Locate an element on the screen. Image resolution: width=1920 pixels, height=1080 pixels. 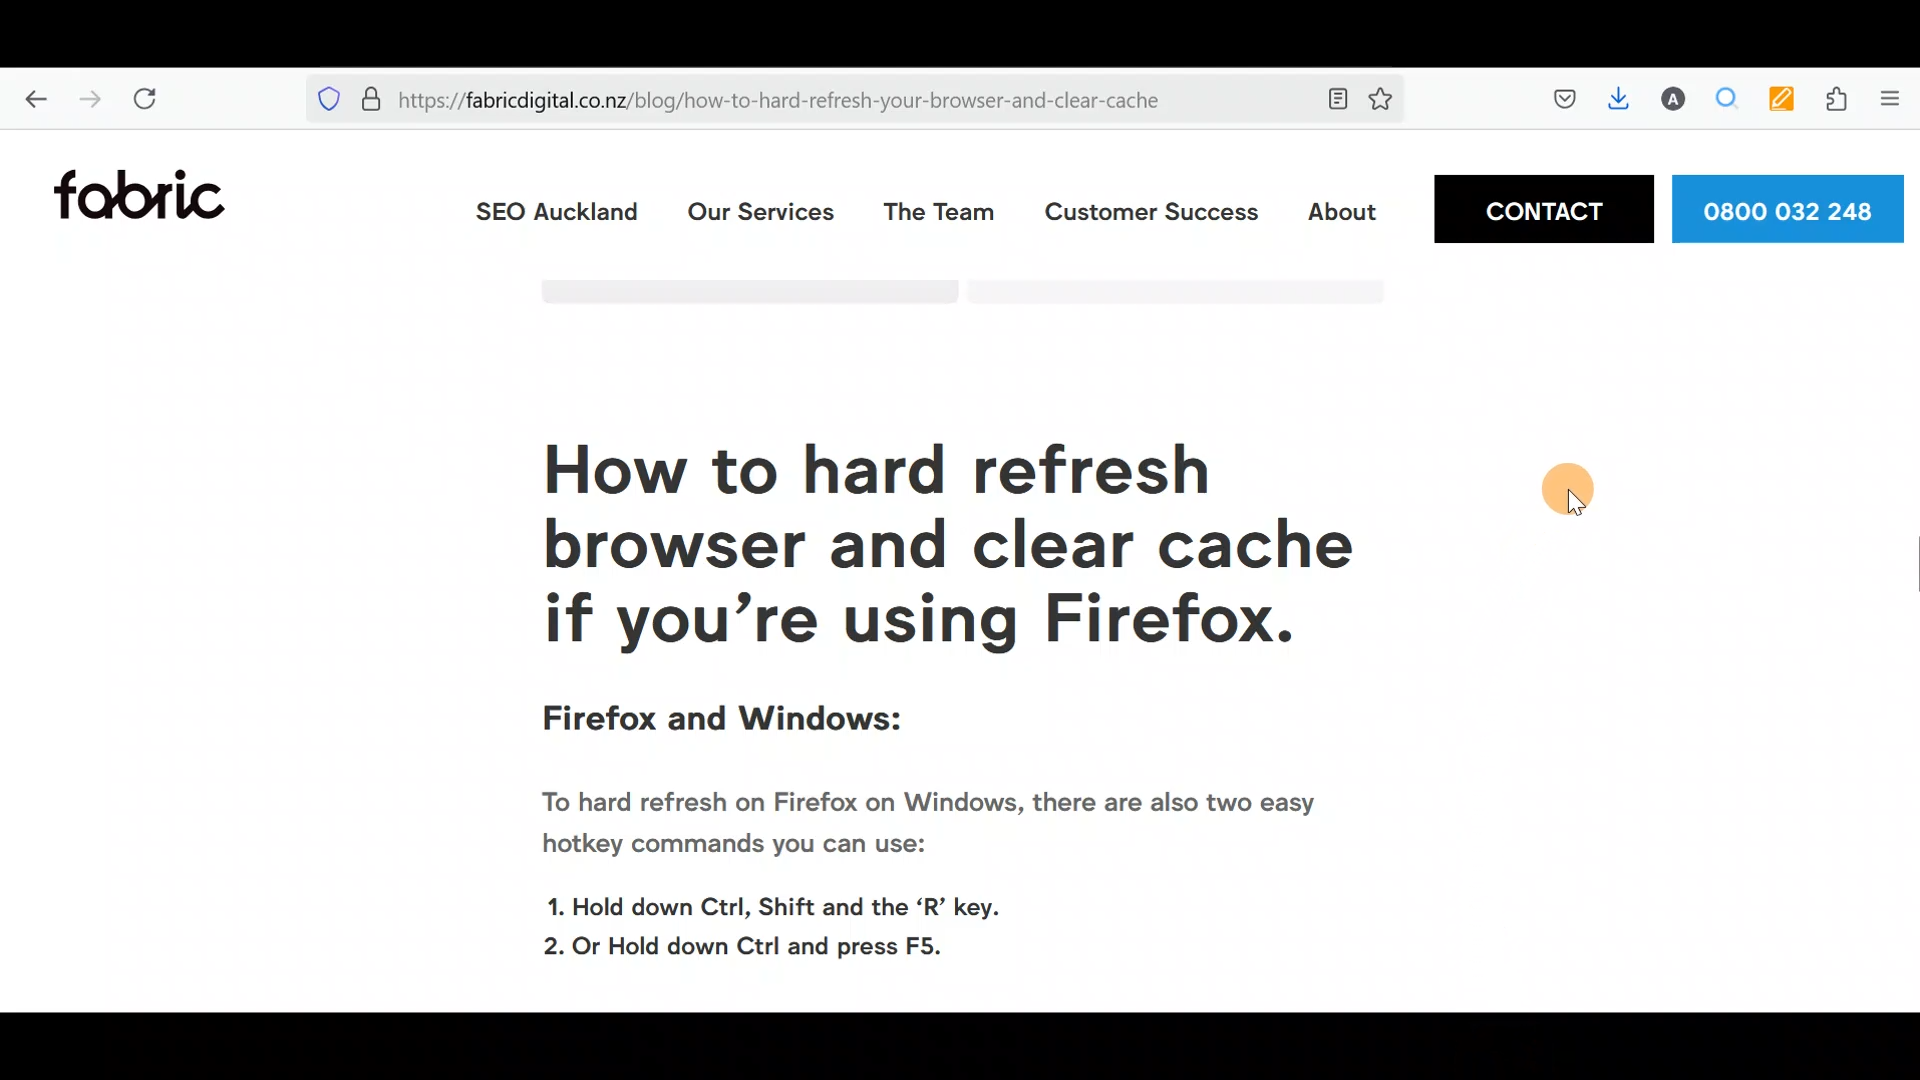
1. Hold down Ctrl, Shift and the ‘R’ key. is located at coordinates (790, 902).